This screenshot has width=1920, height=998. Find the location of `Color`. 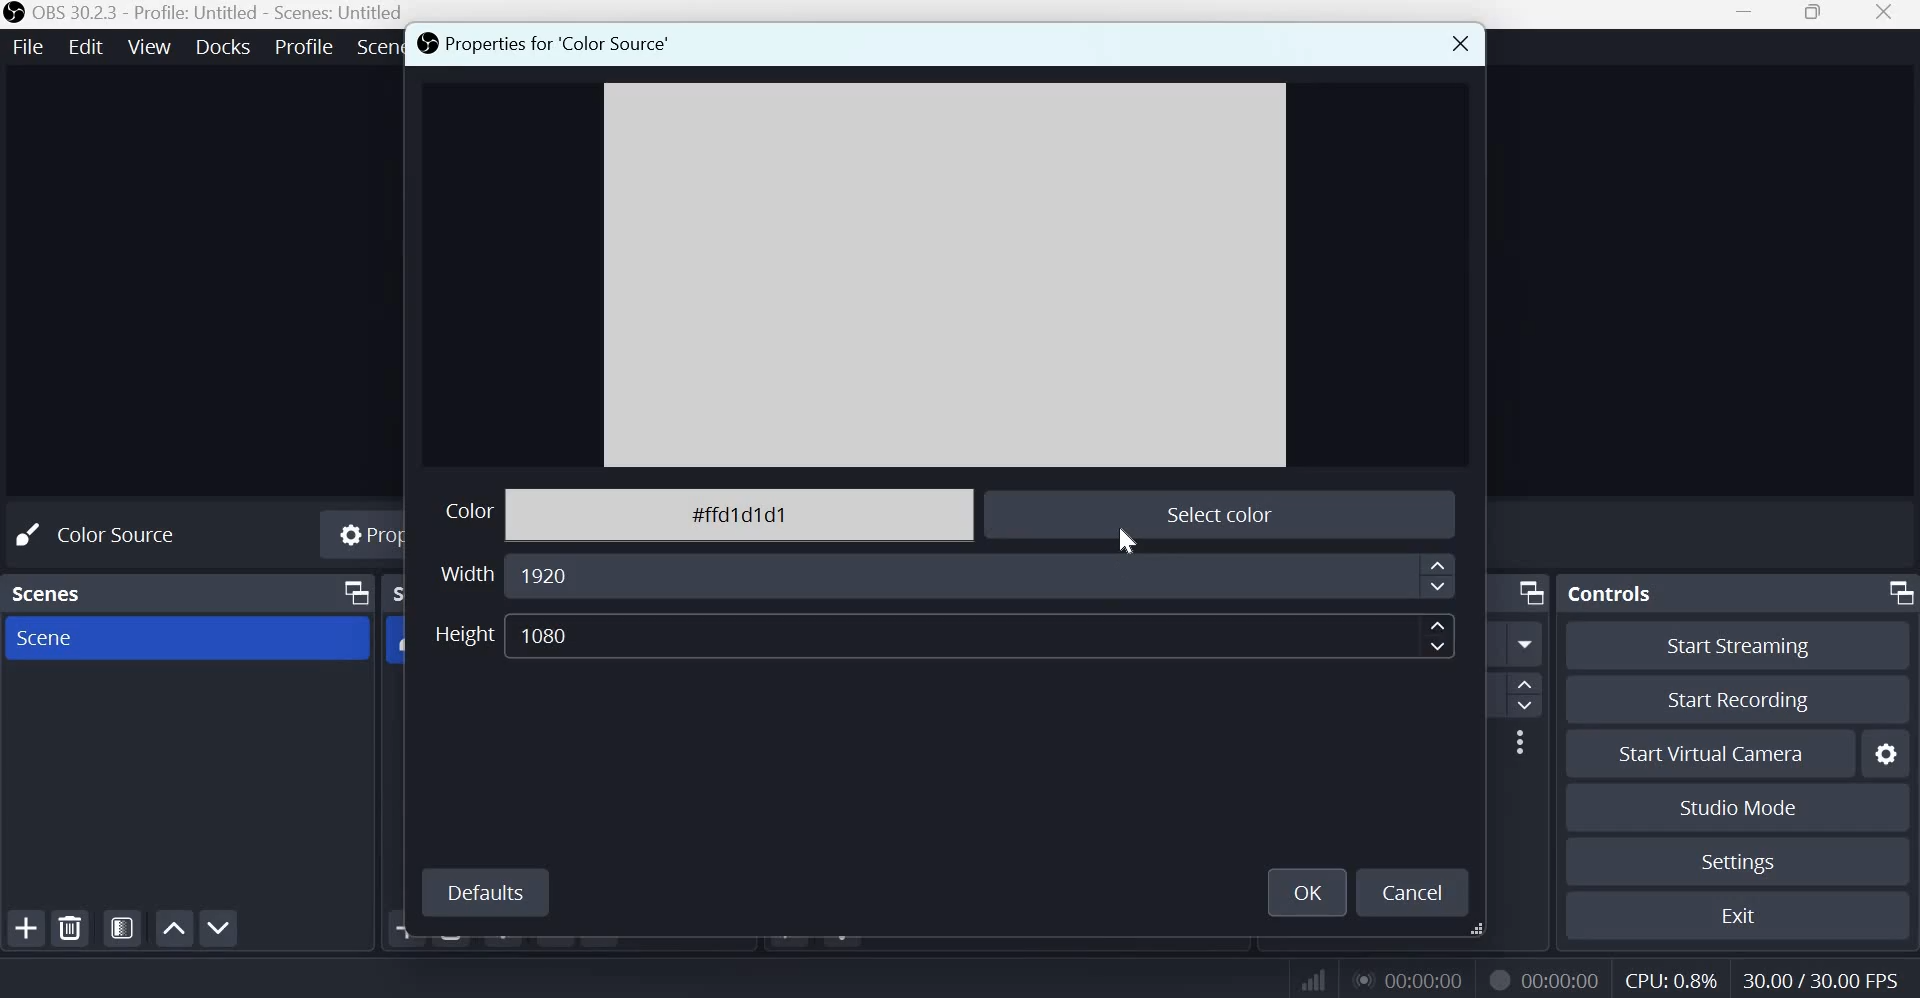

Color is located at coordinates (458, 513).